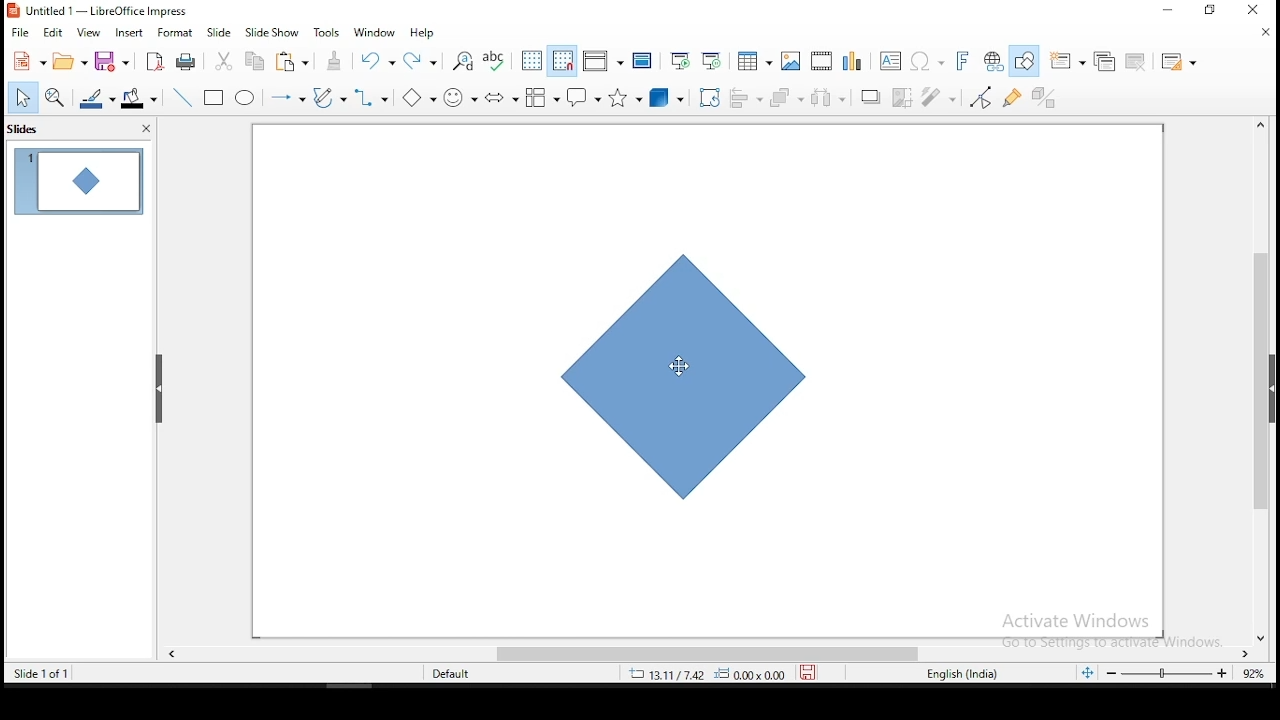  I want to click on toggle extrusion, so click(1045, 99).